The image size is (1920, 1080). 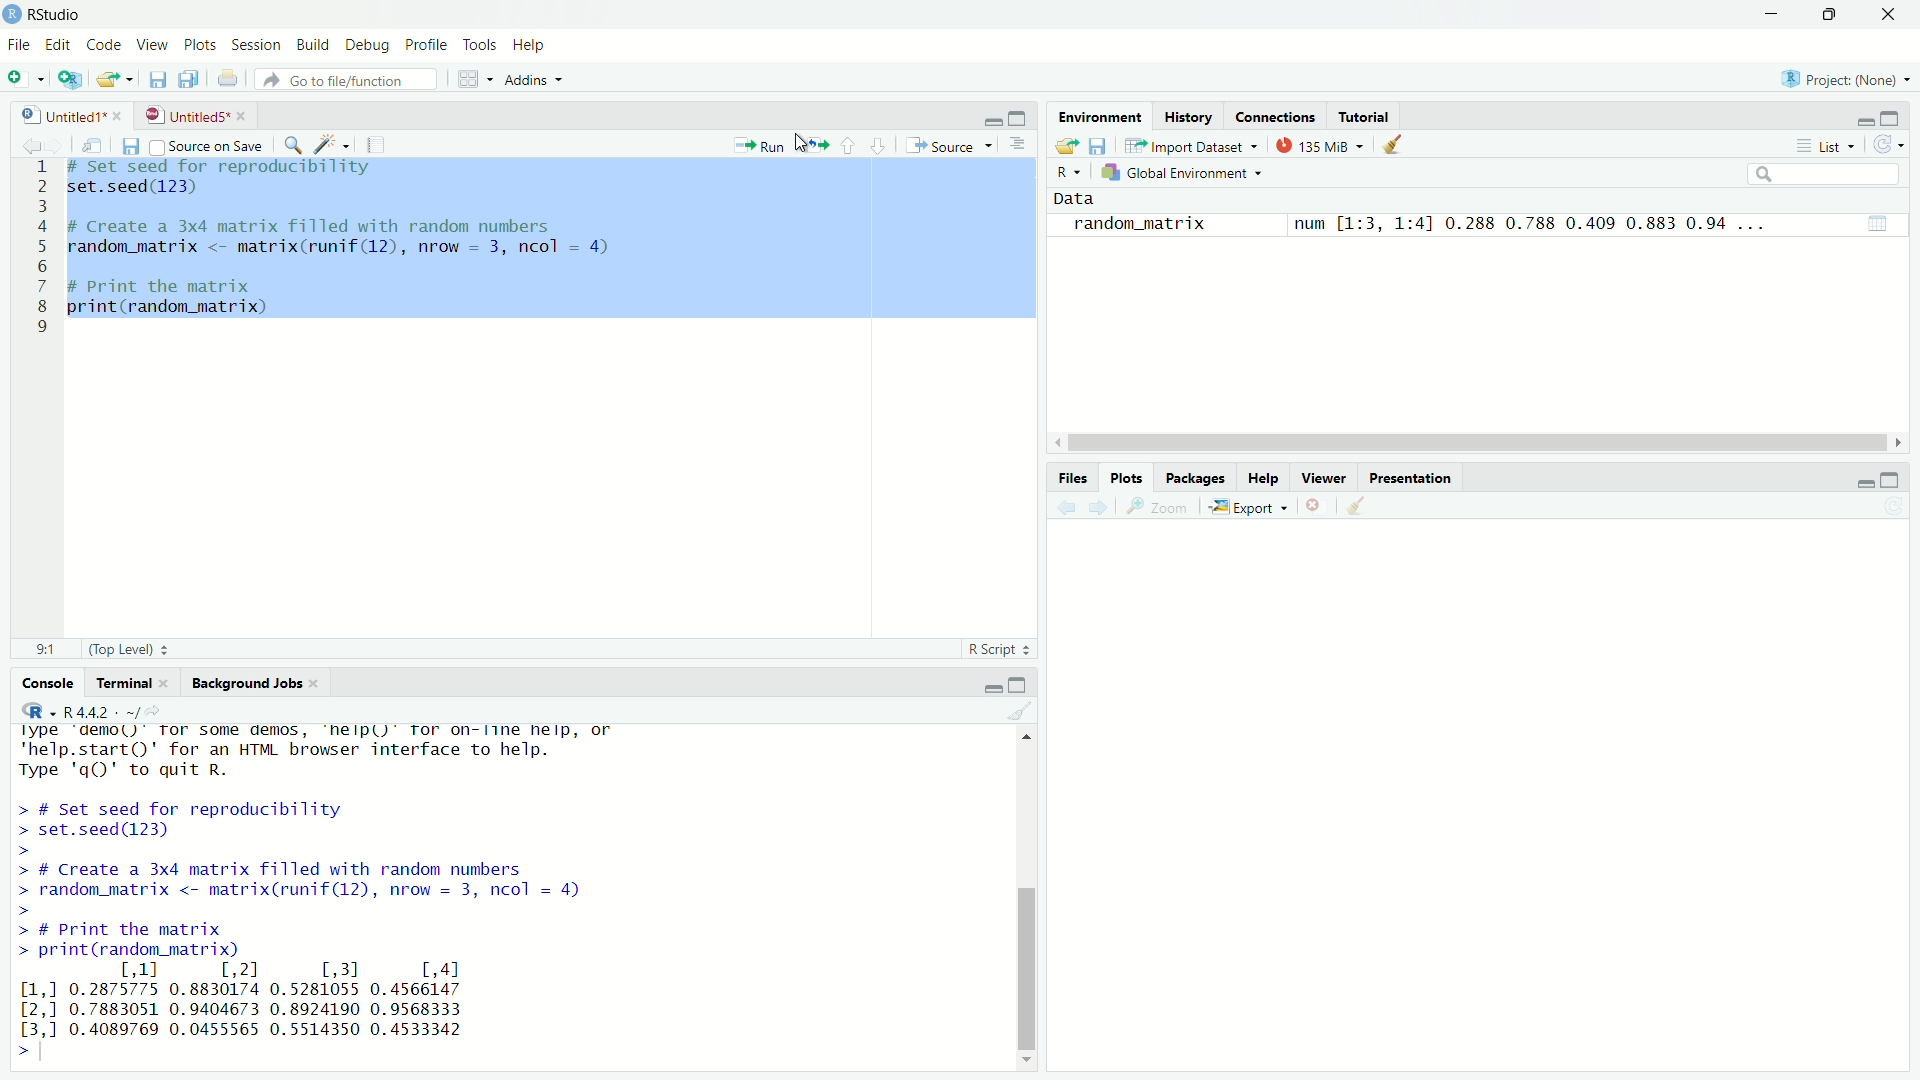 What do you see at coordinates (1897, 480) in the screenshot?
I see `maximise` at bounding box center [1897, 480].